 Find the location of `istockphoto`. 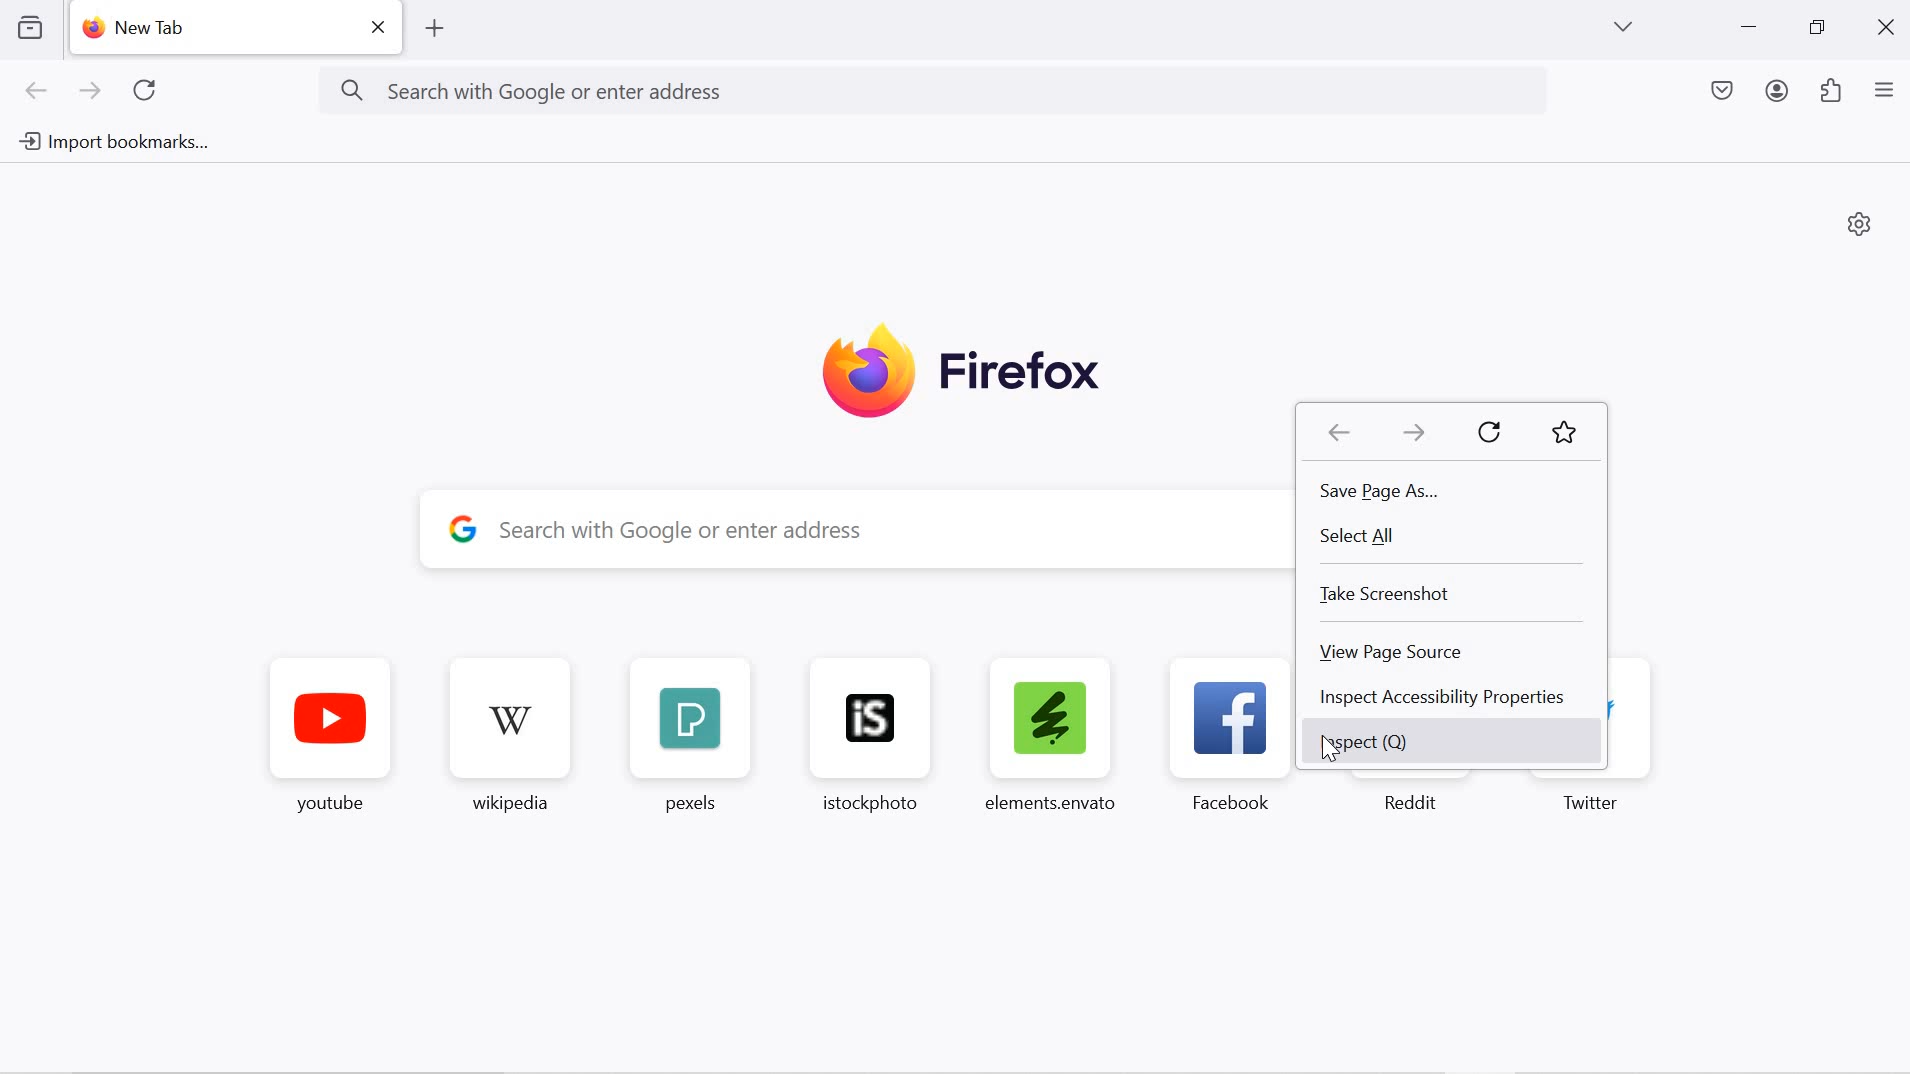

istockphoto is located at coordinates (879, 746).